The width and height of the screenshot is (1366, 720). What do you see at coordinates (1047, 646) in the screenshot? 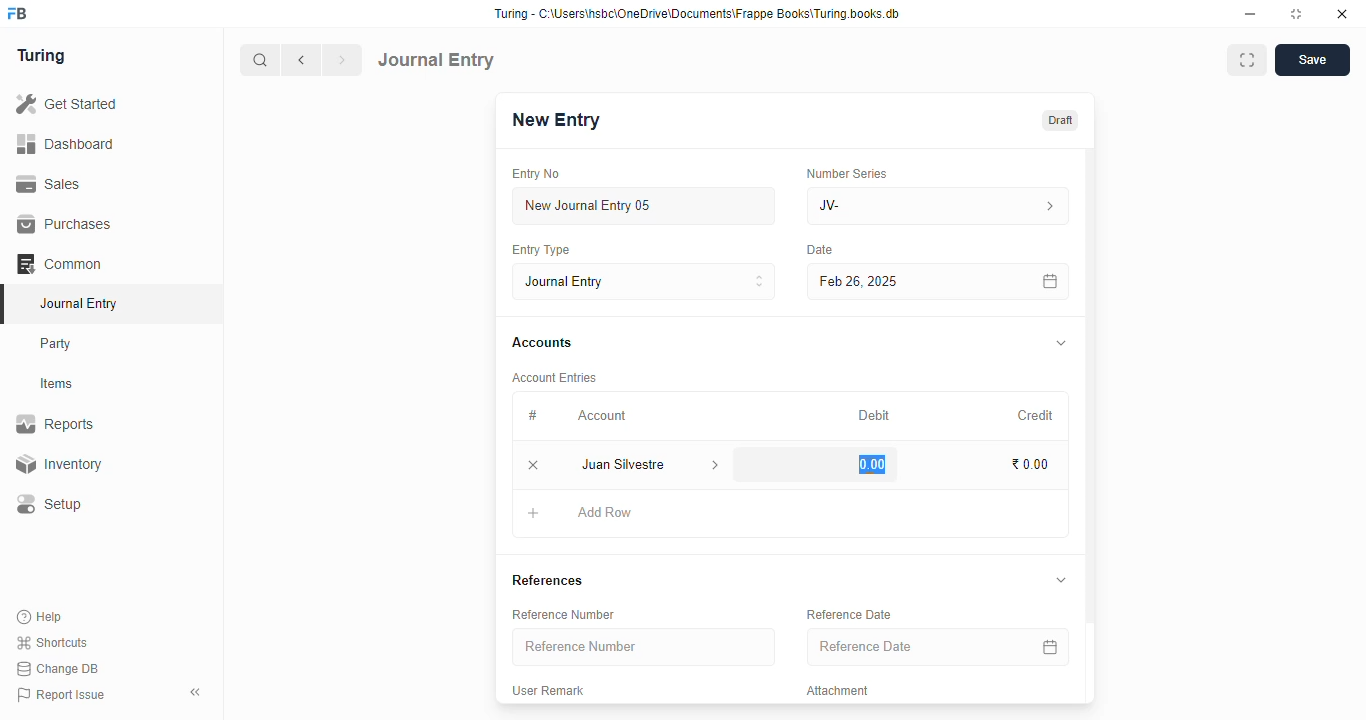
I see `calendar icon` at bounding box center [1047, 646].